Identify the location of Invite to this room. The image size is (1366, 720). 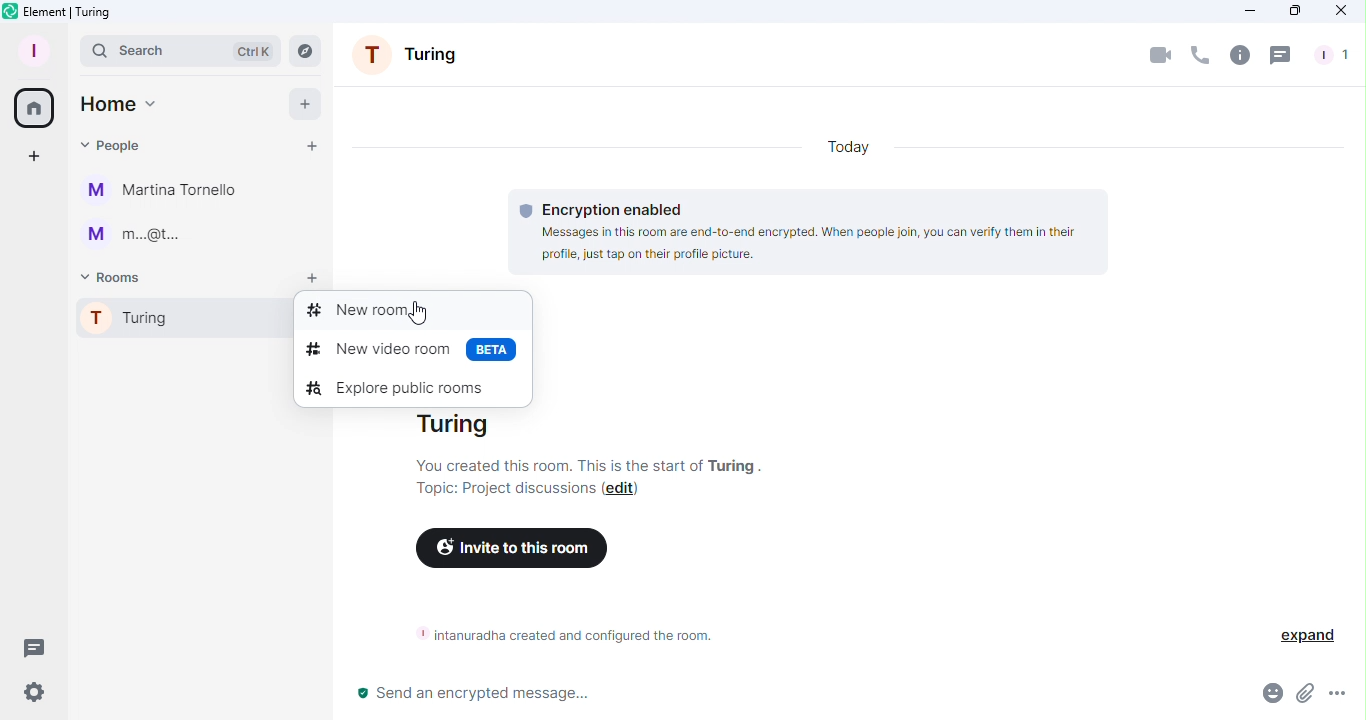
(508, 550).